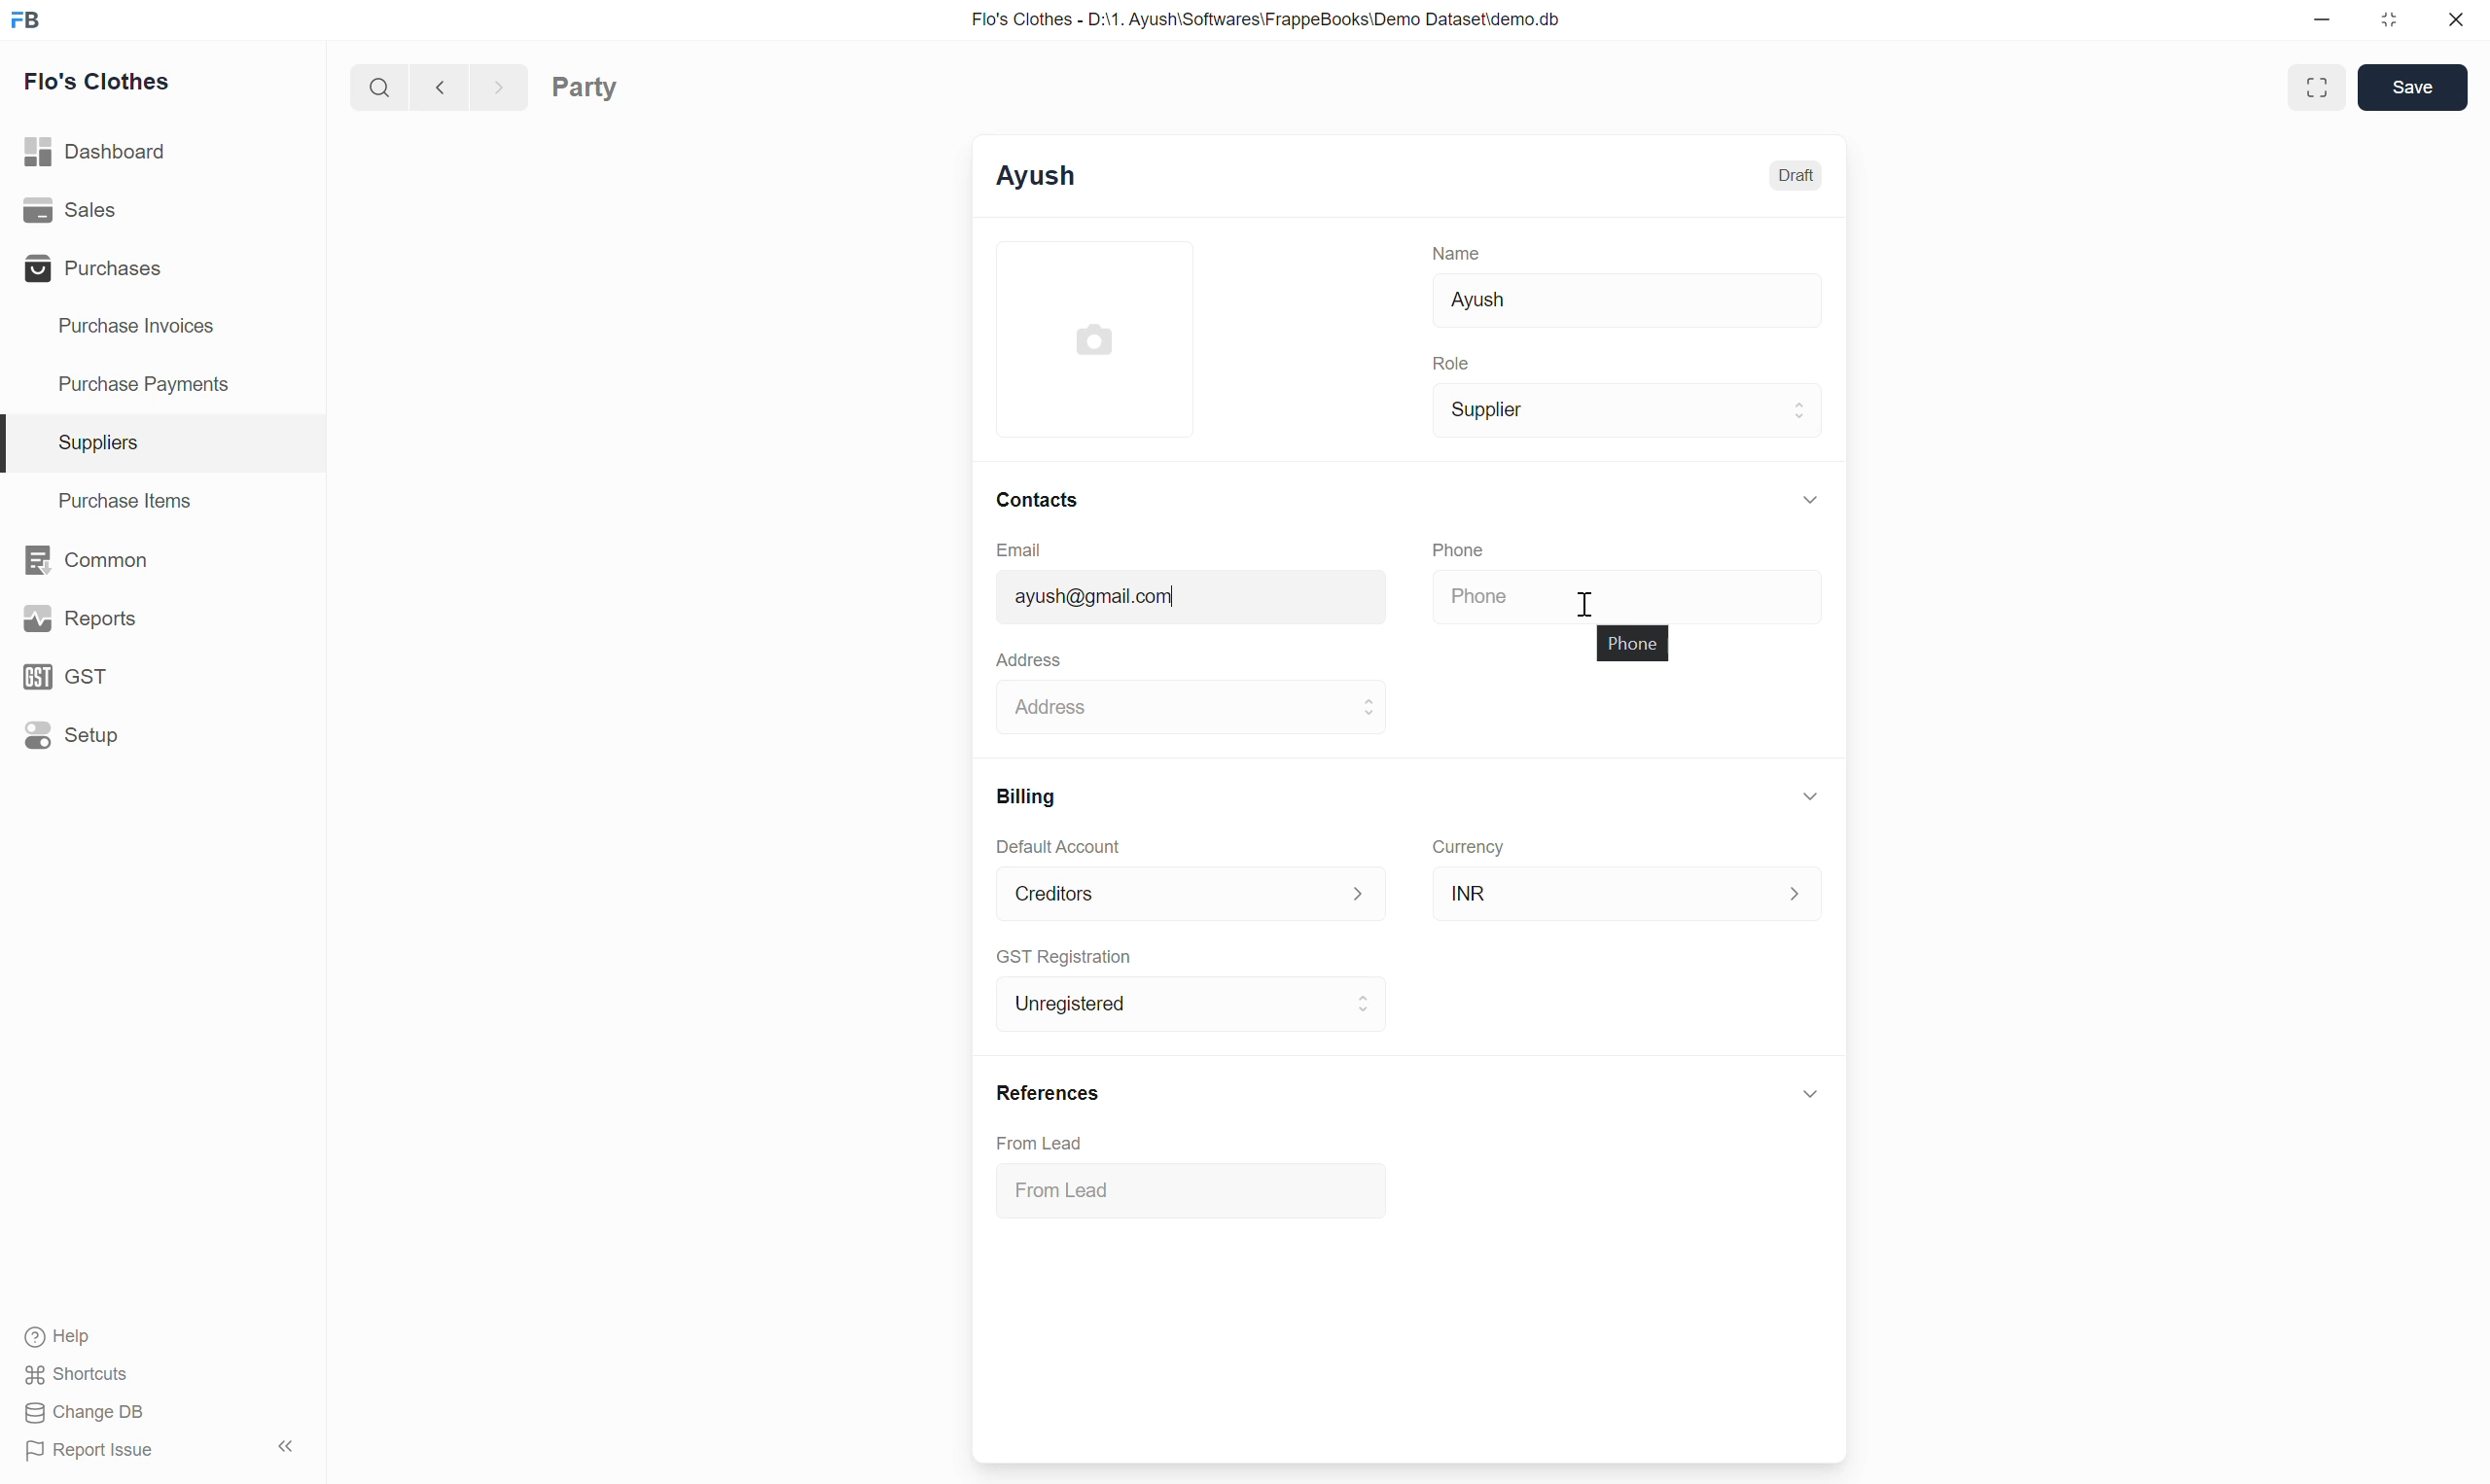  What do you see at coordinates (2316, 87) in the screenshot?
I see `Toggle between form and full width` at bounding box center [2316, 87].